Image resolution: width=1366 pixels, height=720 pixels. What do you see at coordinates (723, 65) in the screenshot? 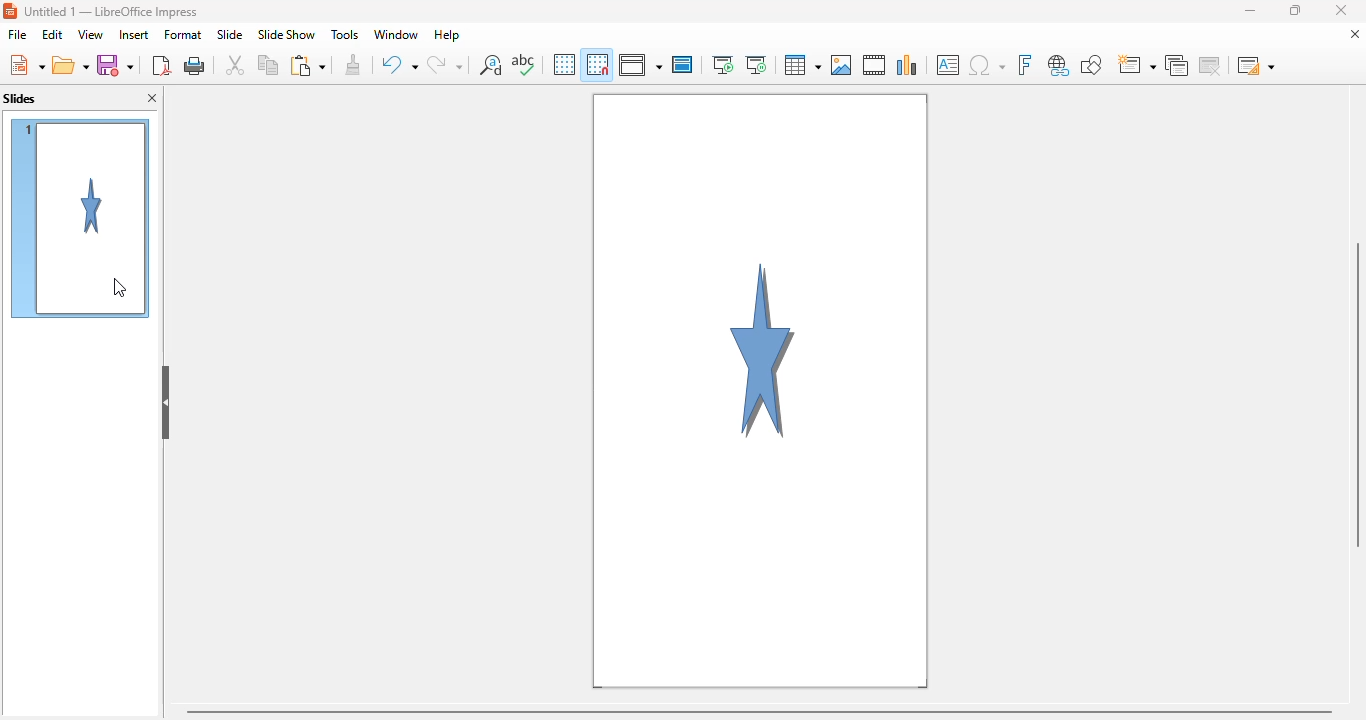
I see `start from first slide` at bounding box center [723, 65].